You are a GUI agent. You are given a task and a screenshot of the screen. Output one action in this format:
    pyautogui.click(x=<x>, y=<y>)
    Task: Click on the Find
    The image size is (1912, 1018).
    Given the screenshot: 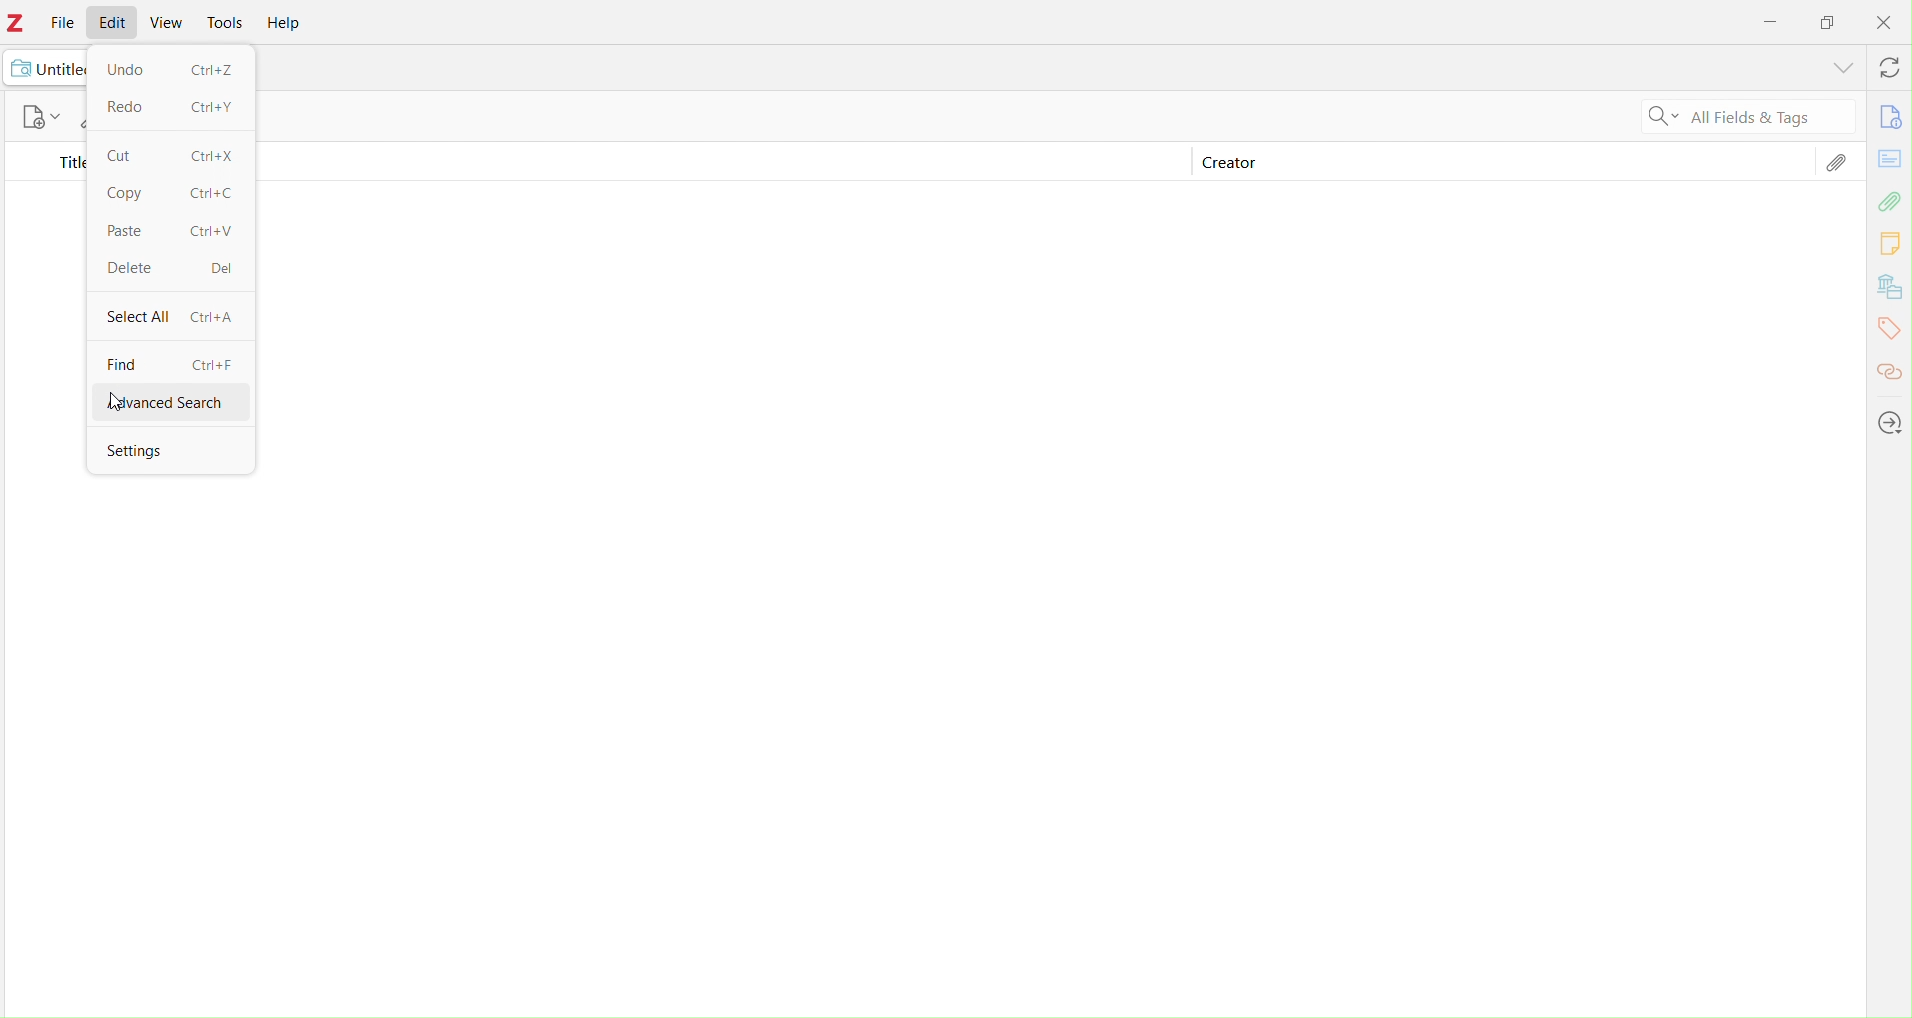 What is the action you would take?
    pyautogui.click(x=168, y=364)
    